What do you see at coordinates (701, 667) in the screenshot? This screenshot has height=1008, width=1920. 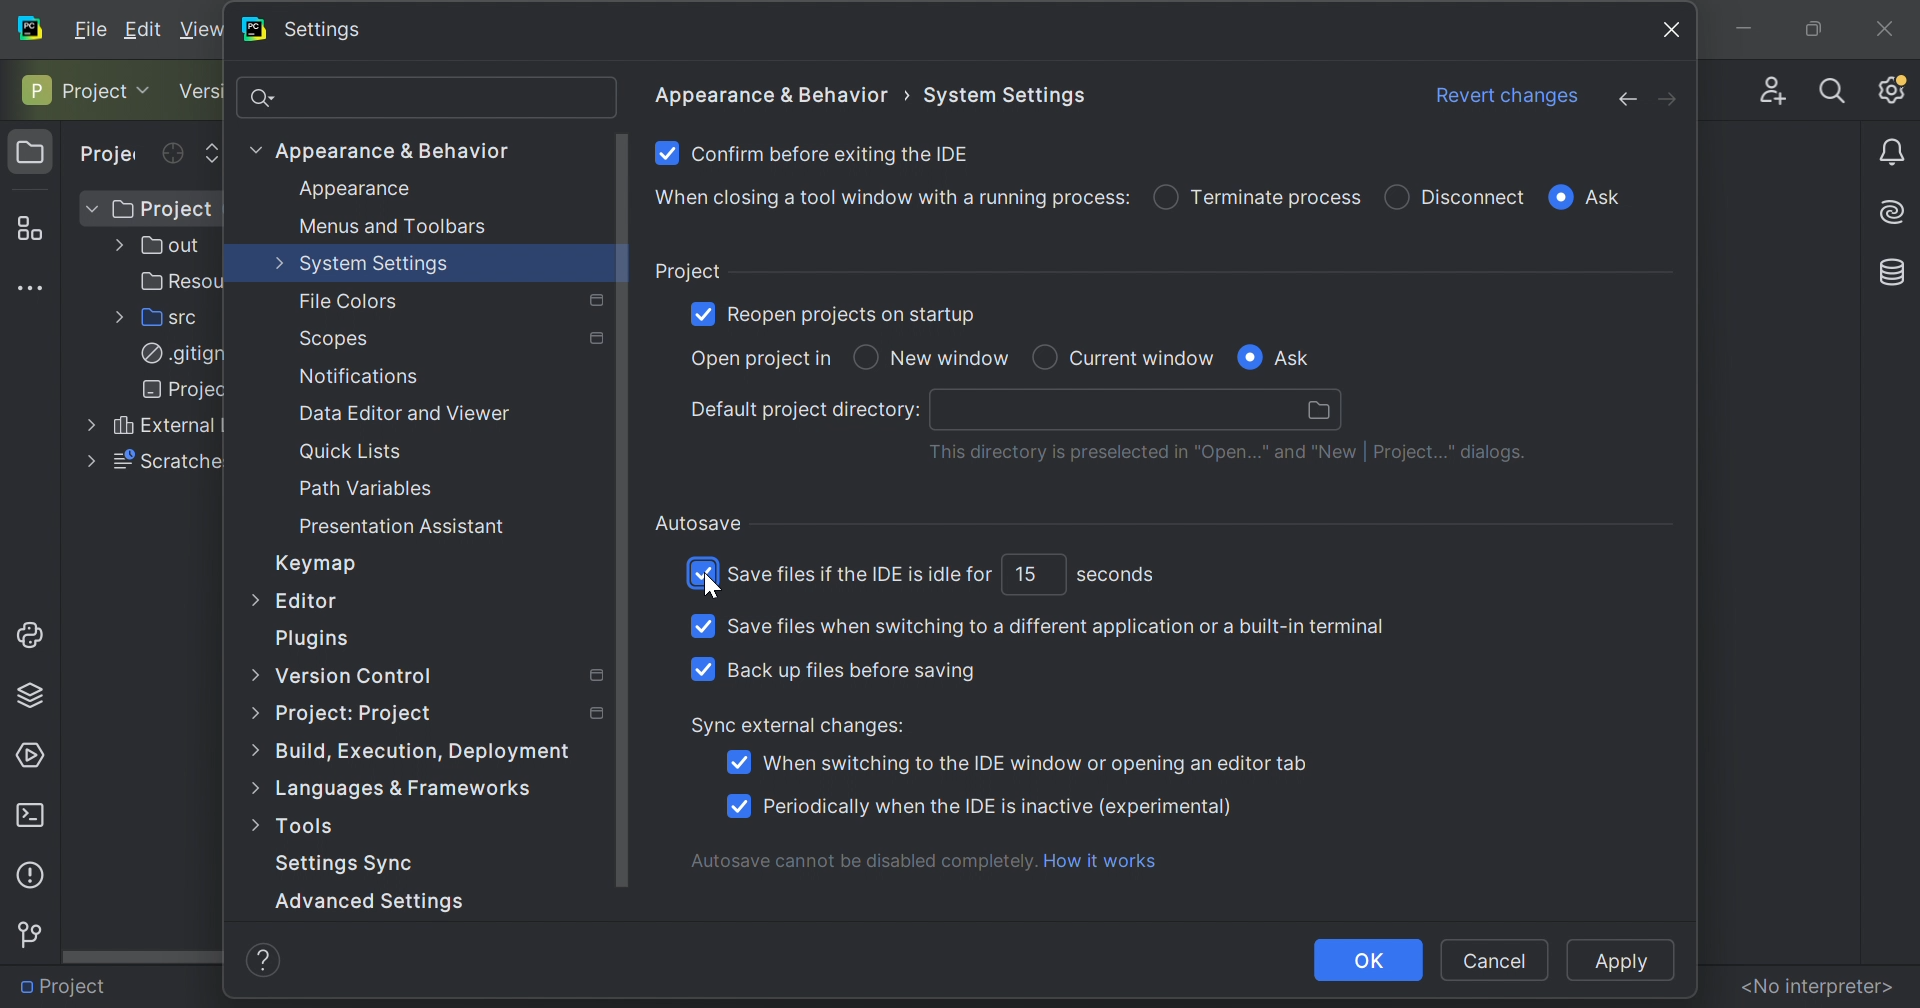 I see `Checkbox` at bounding box center [701, 667].